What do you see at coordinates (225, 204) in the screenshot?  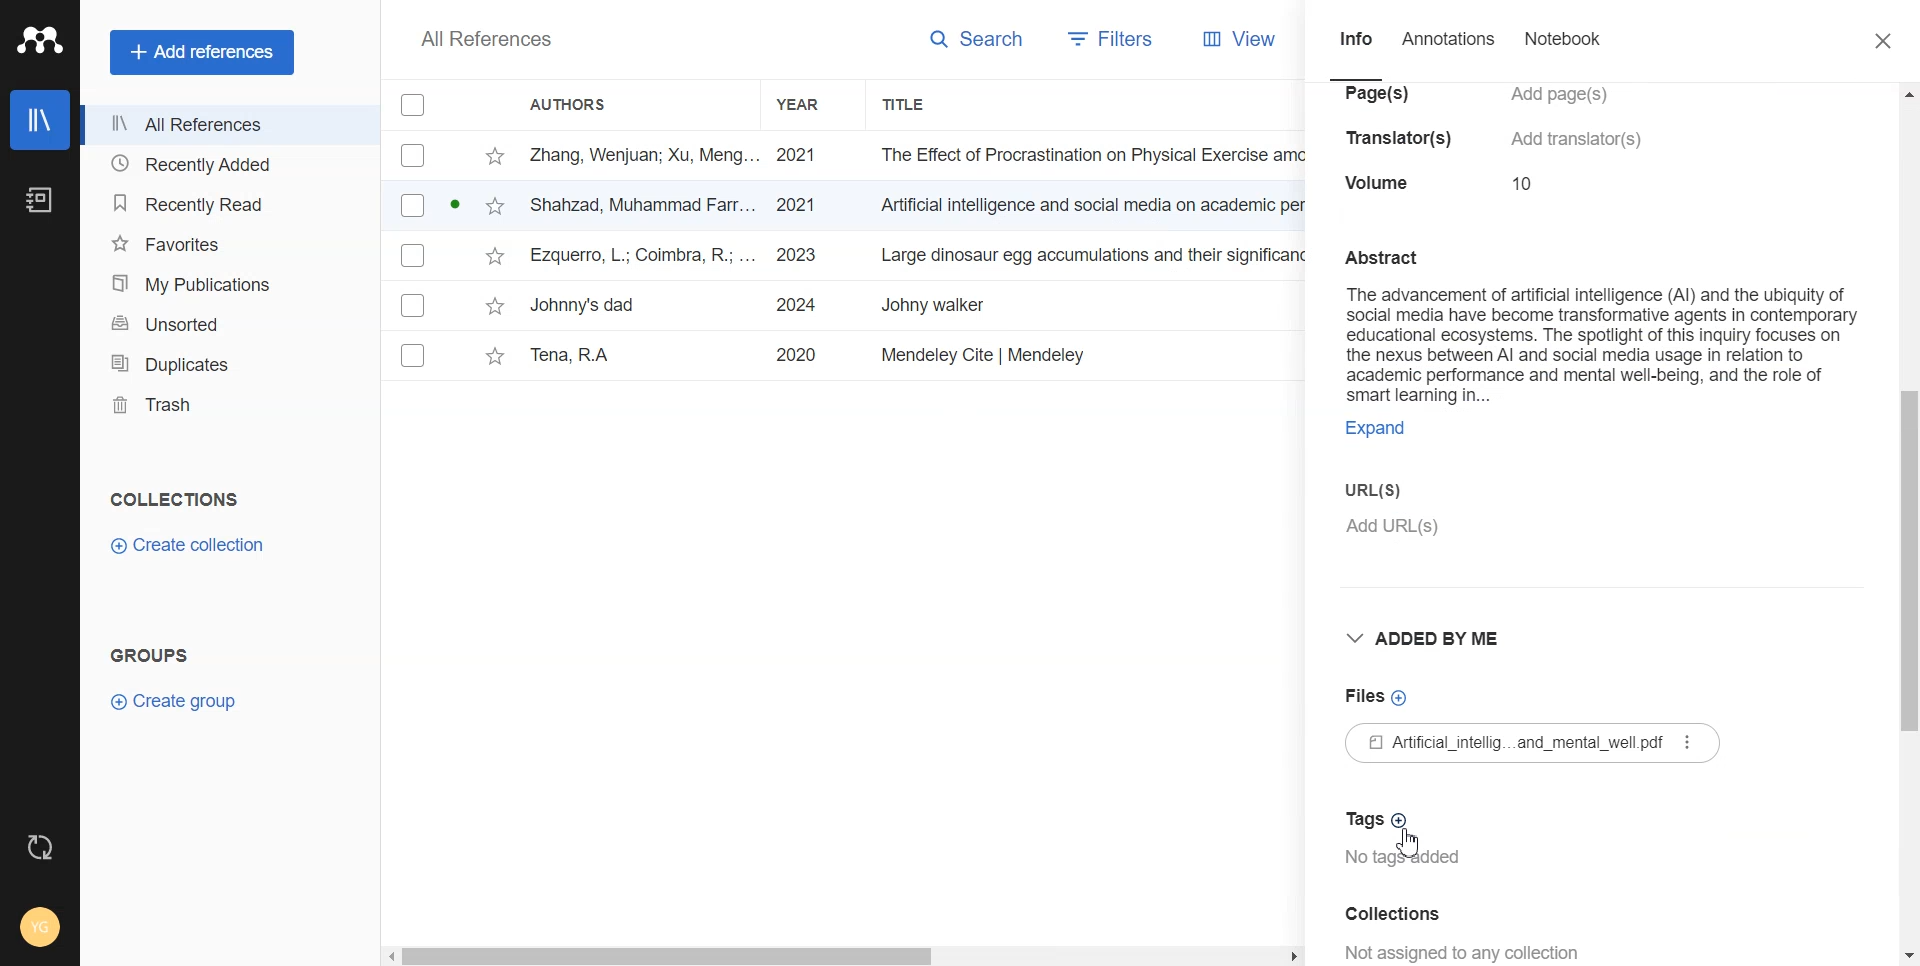 I see `Recently Read` at bounding box center [225, 204].